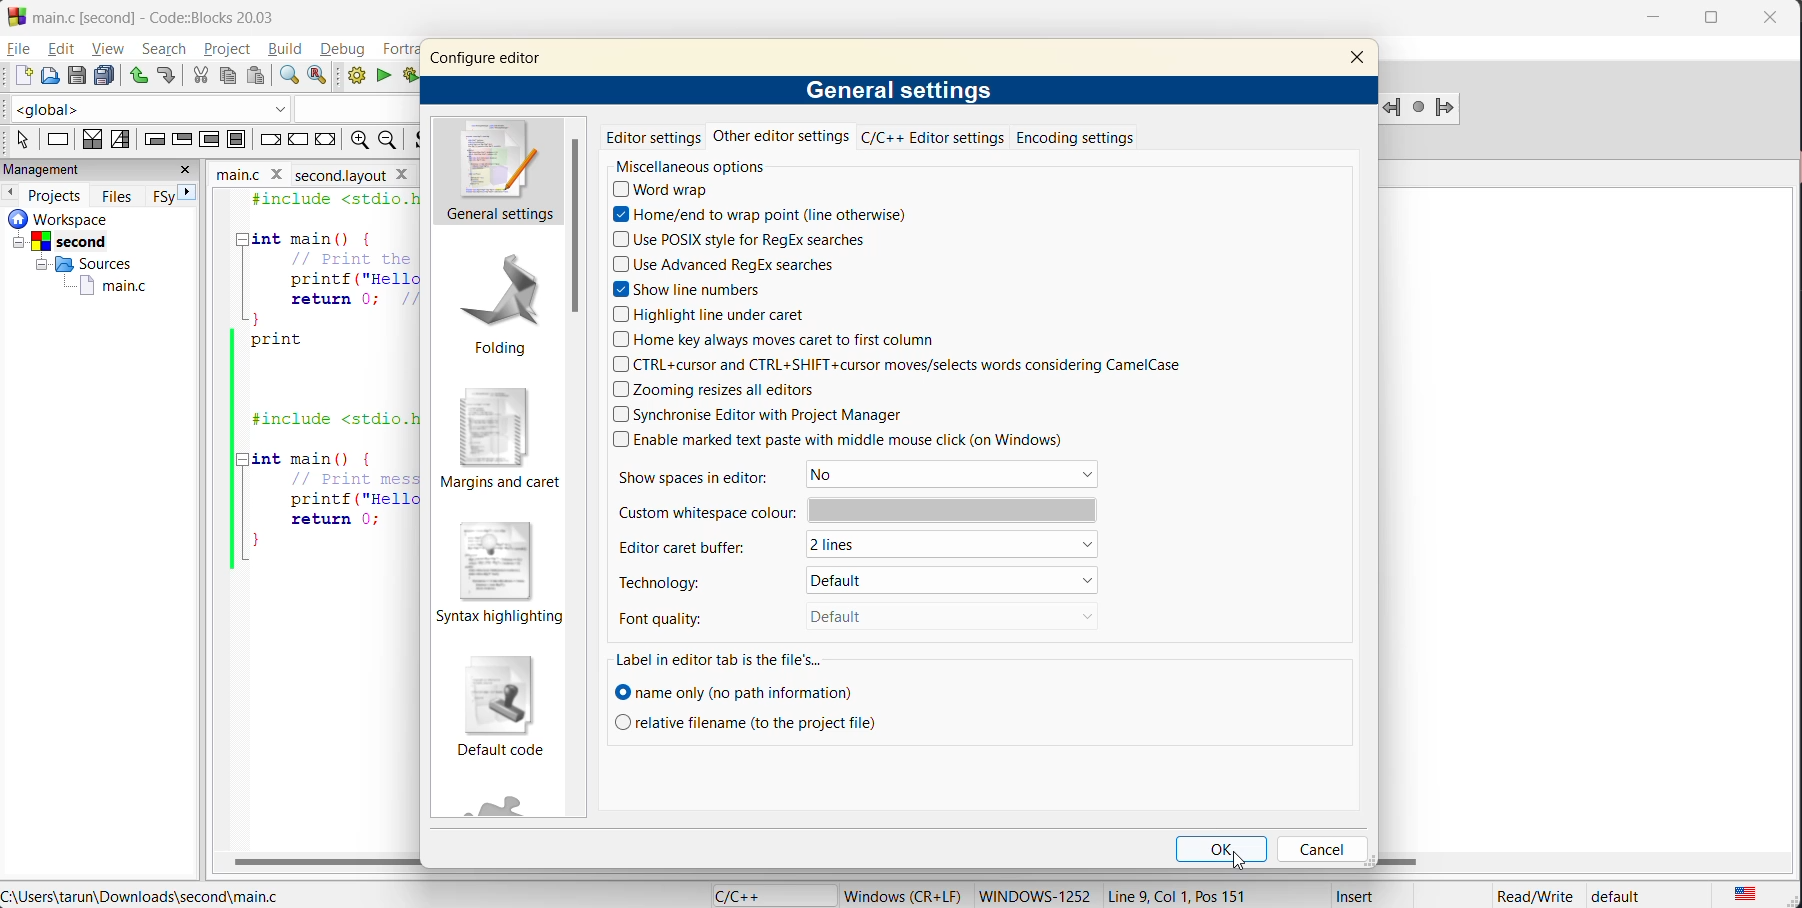 This screenshot has width=1802, height=908. Describe the element at coordinates (905, 547) in the screenshot. I see `2 lines` at that location.